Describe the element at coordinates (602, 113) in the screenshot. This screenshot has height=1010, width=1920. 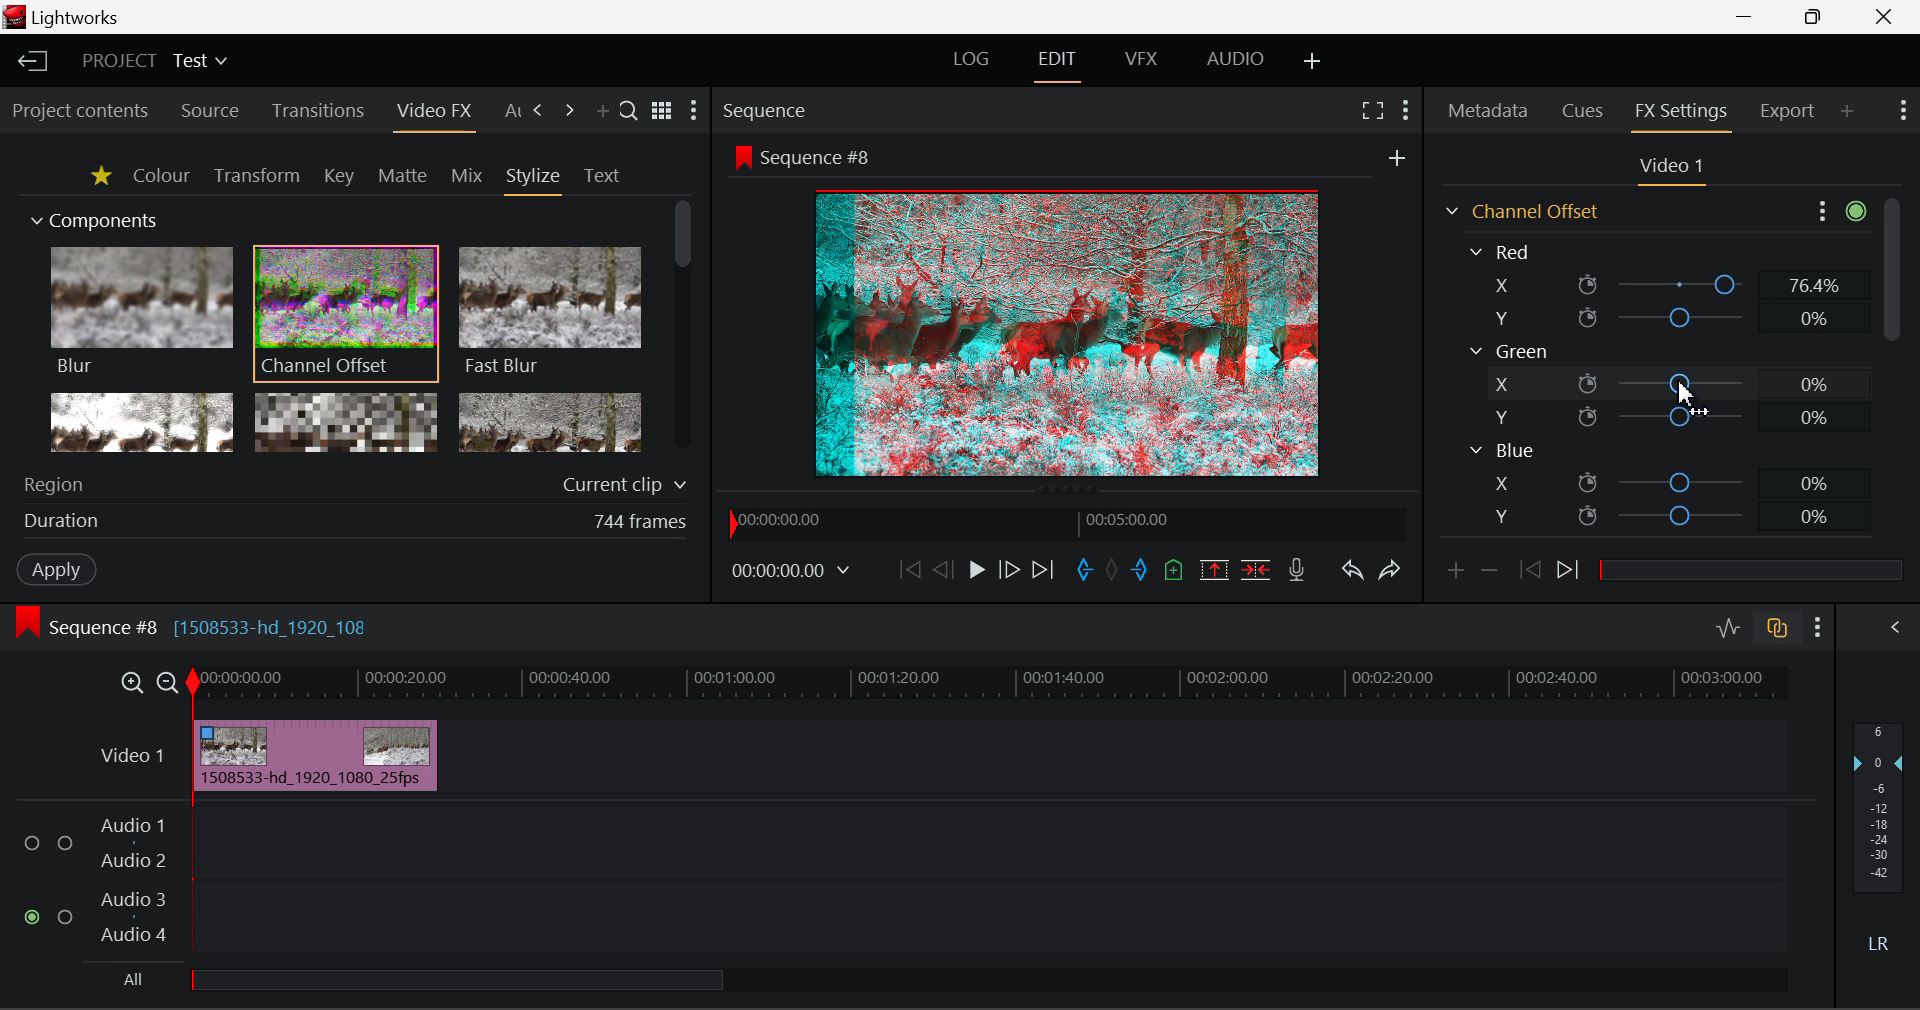
I see `Add Panel` at that location.